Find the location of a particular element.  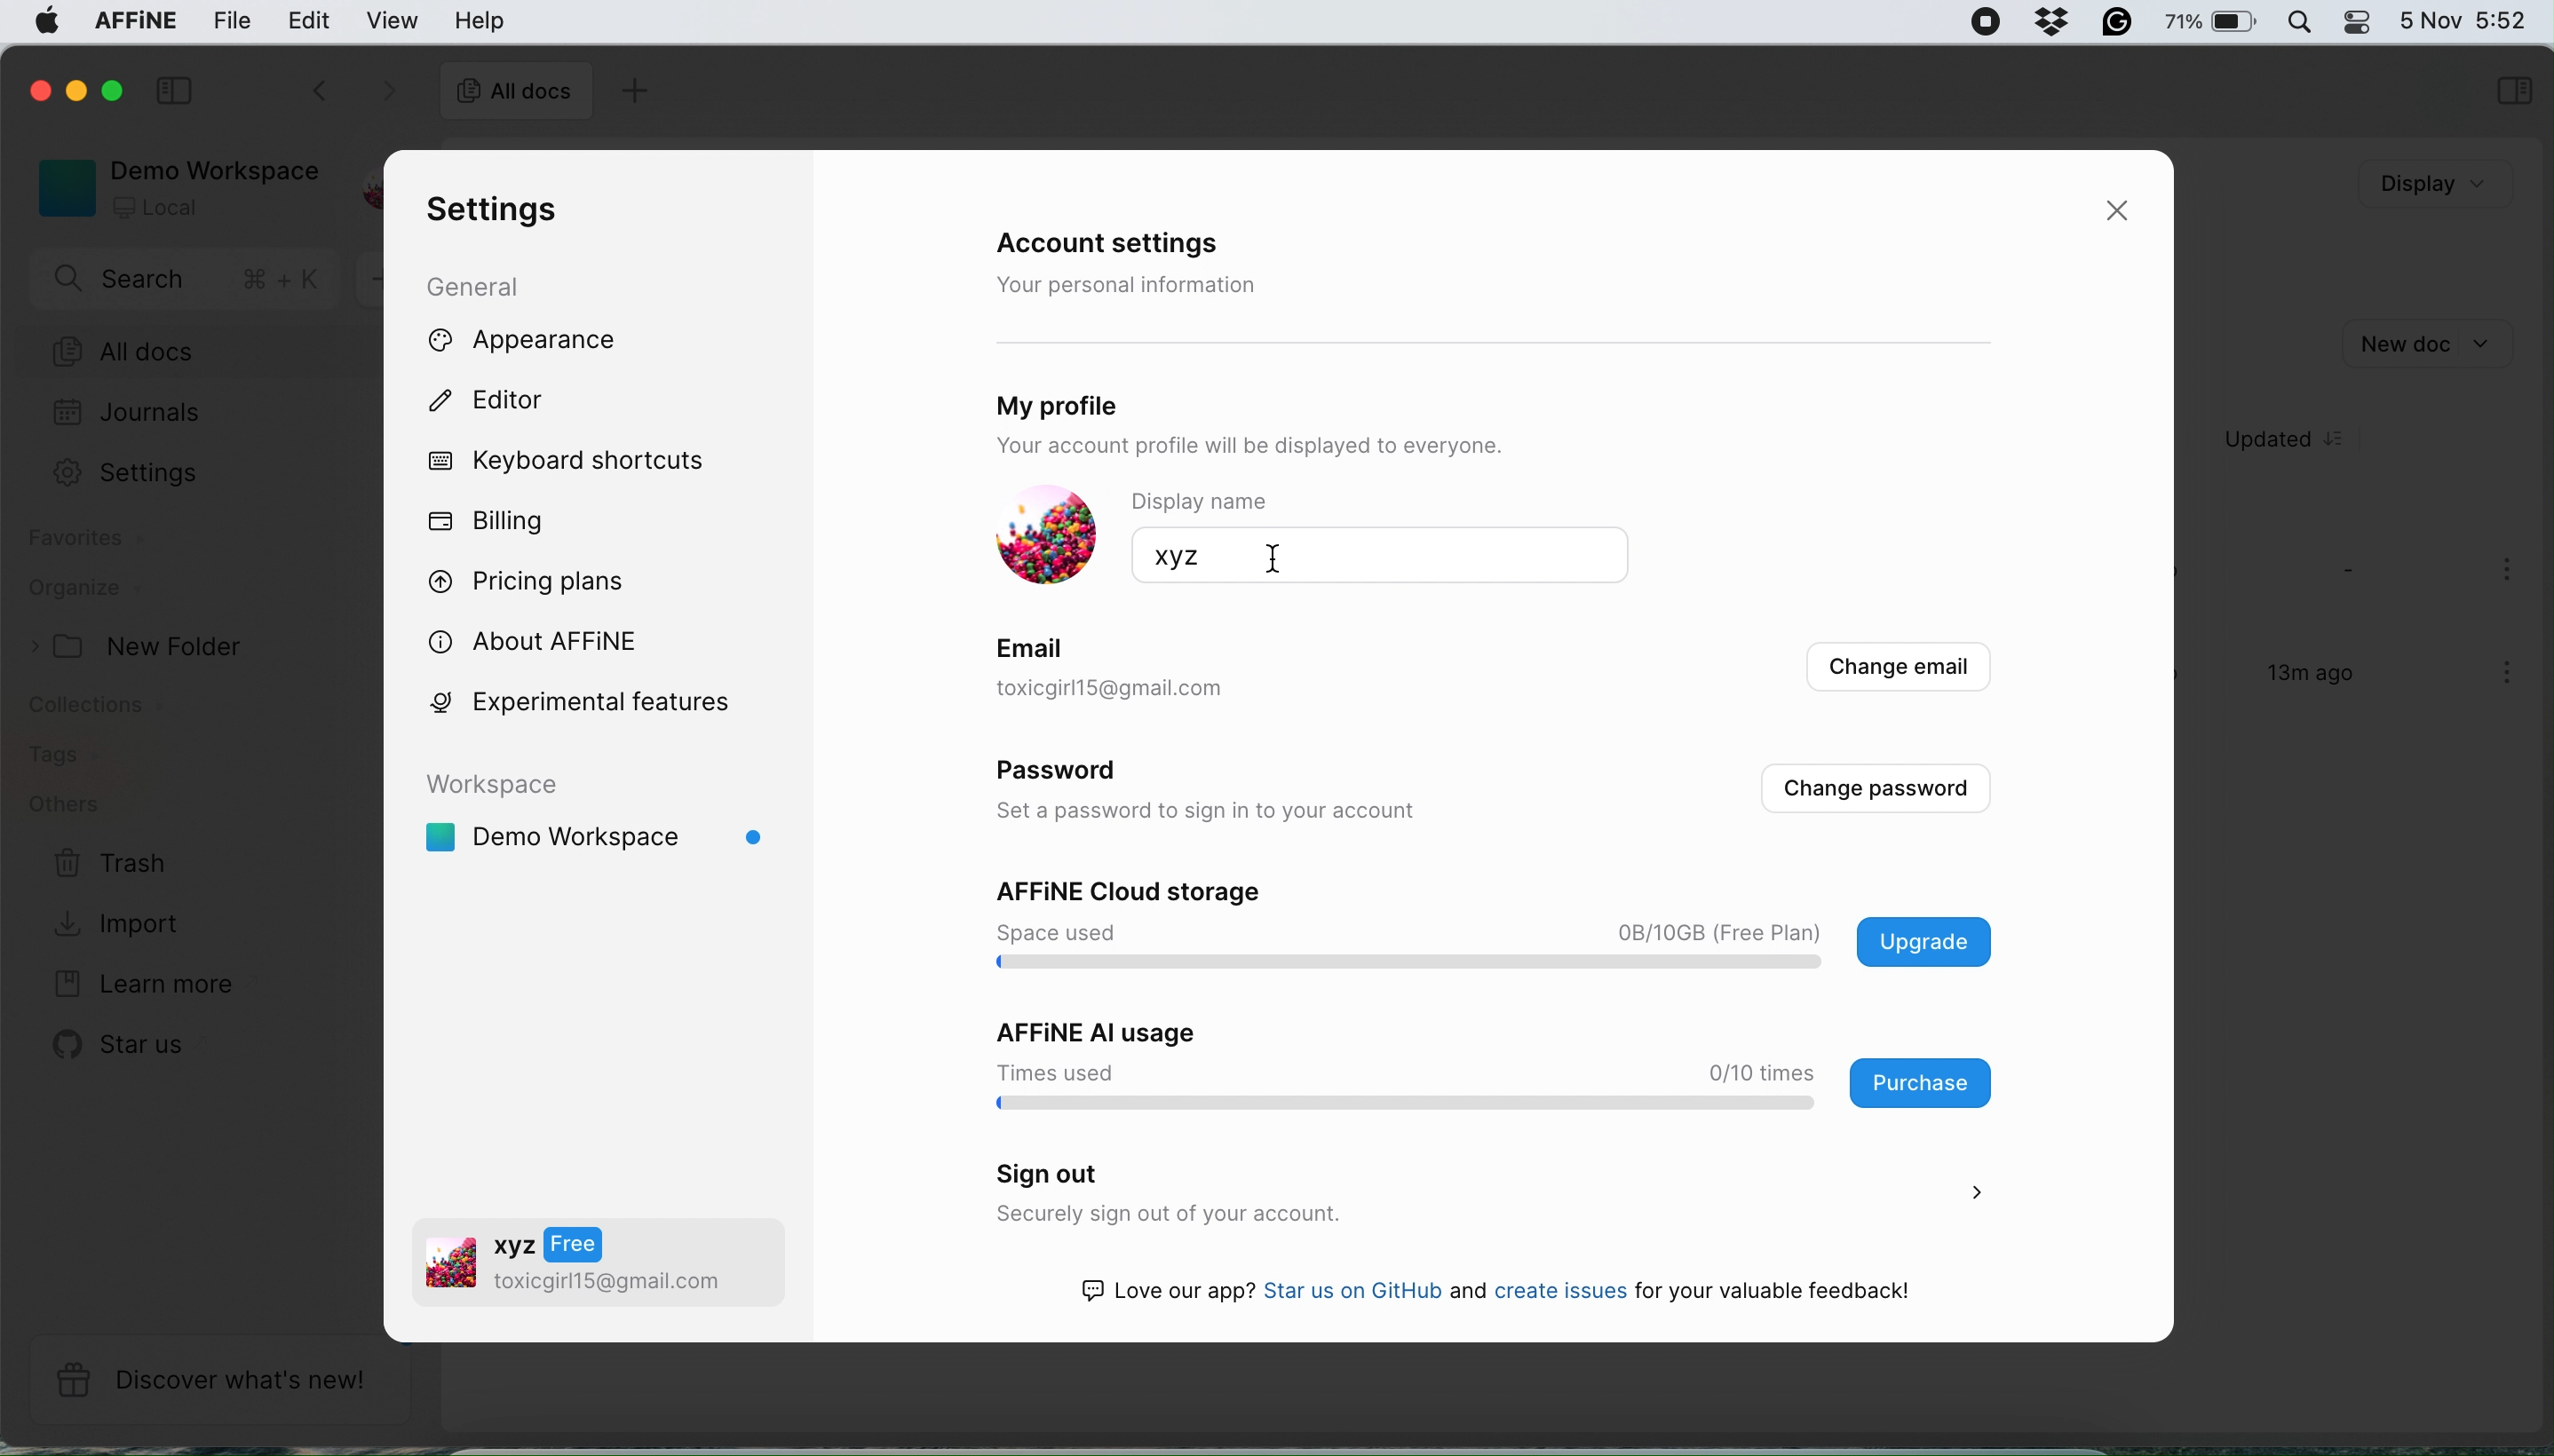

new folder is located at coordinates (146, 647).